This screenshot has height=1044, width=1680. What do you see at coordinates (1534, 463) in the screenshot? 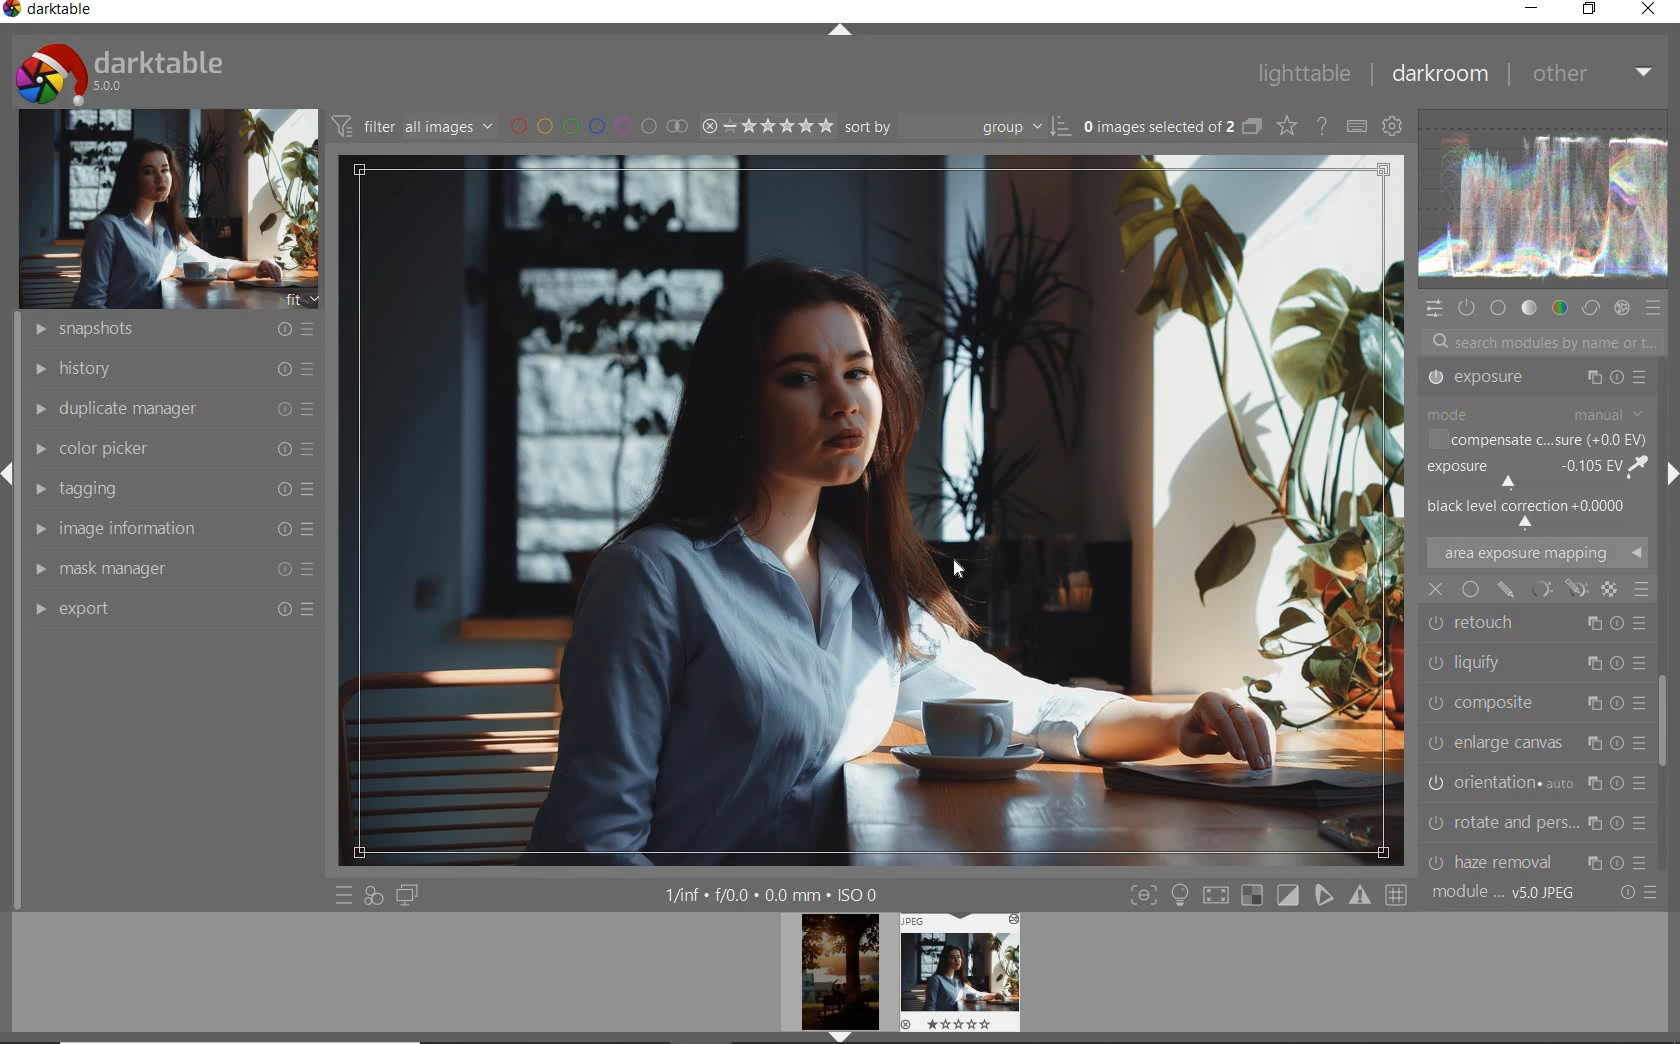
I see `EXPOSURE` at bounding box center [1534, 463].